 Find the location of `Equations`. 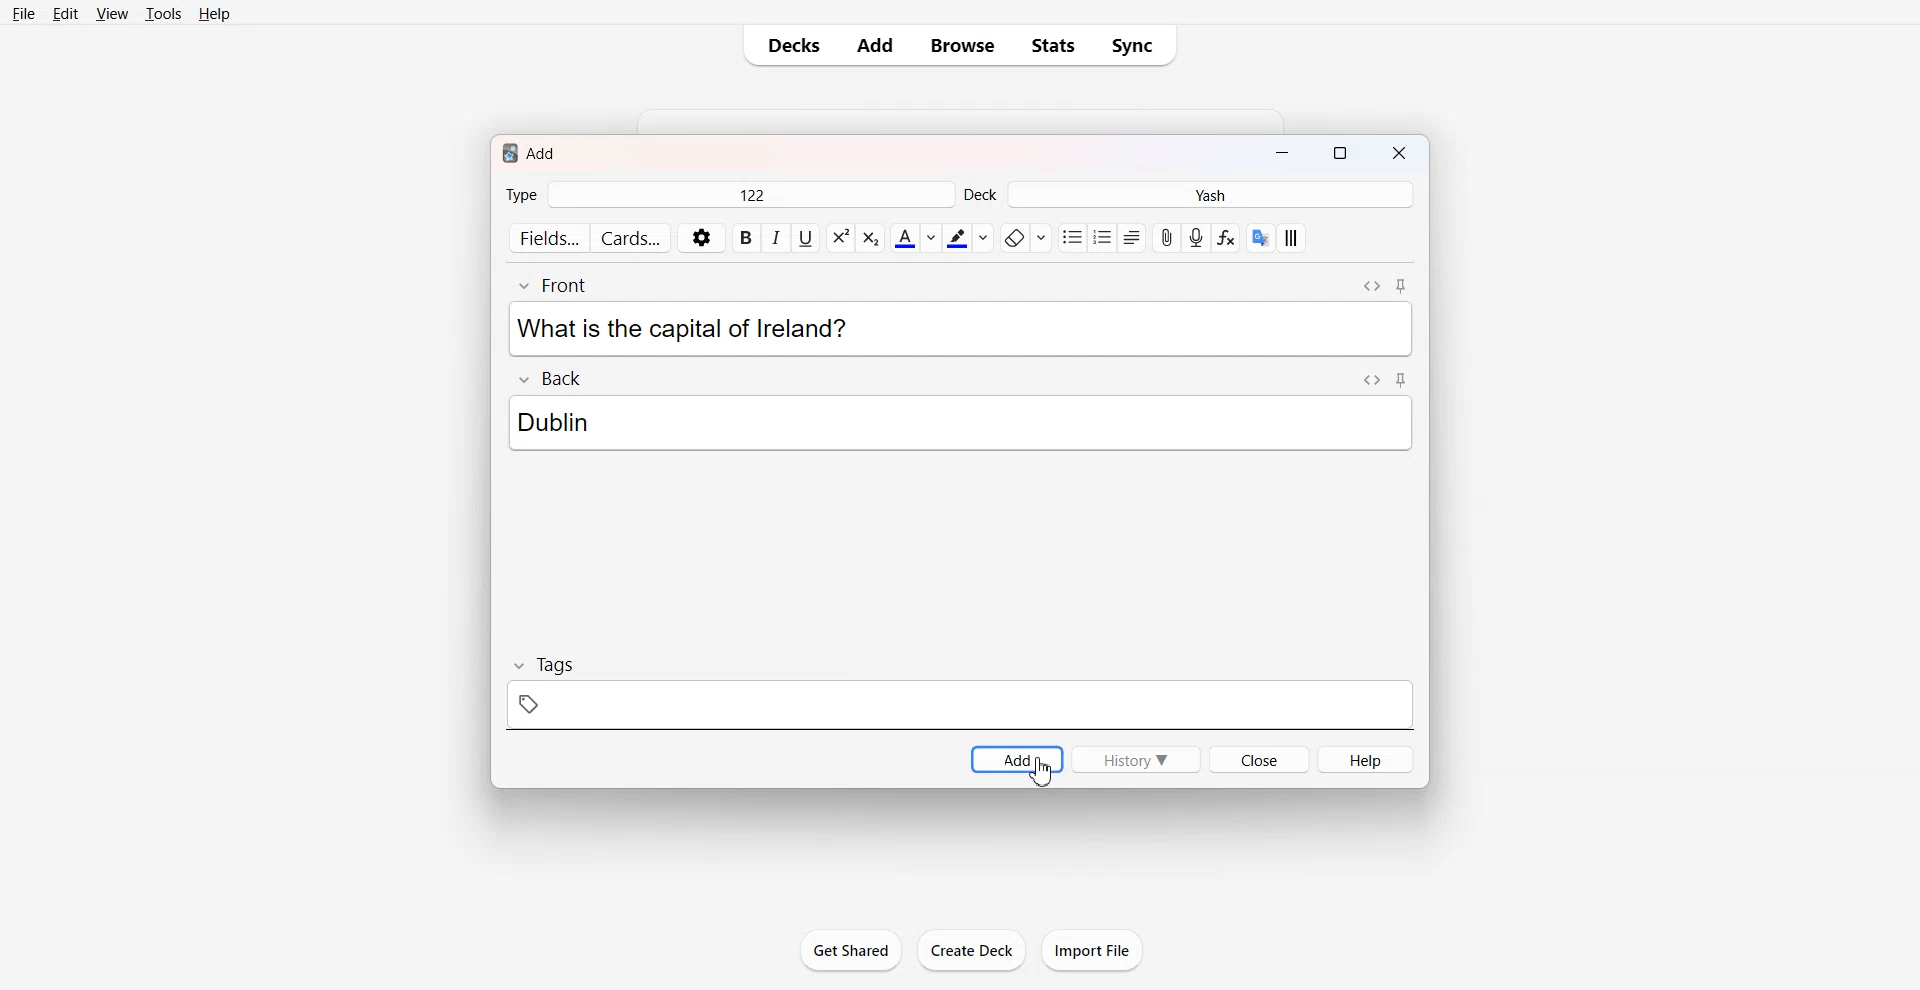

Equations is located at coordinates (1226, 238).